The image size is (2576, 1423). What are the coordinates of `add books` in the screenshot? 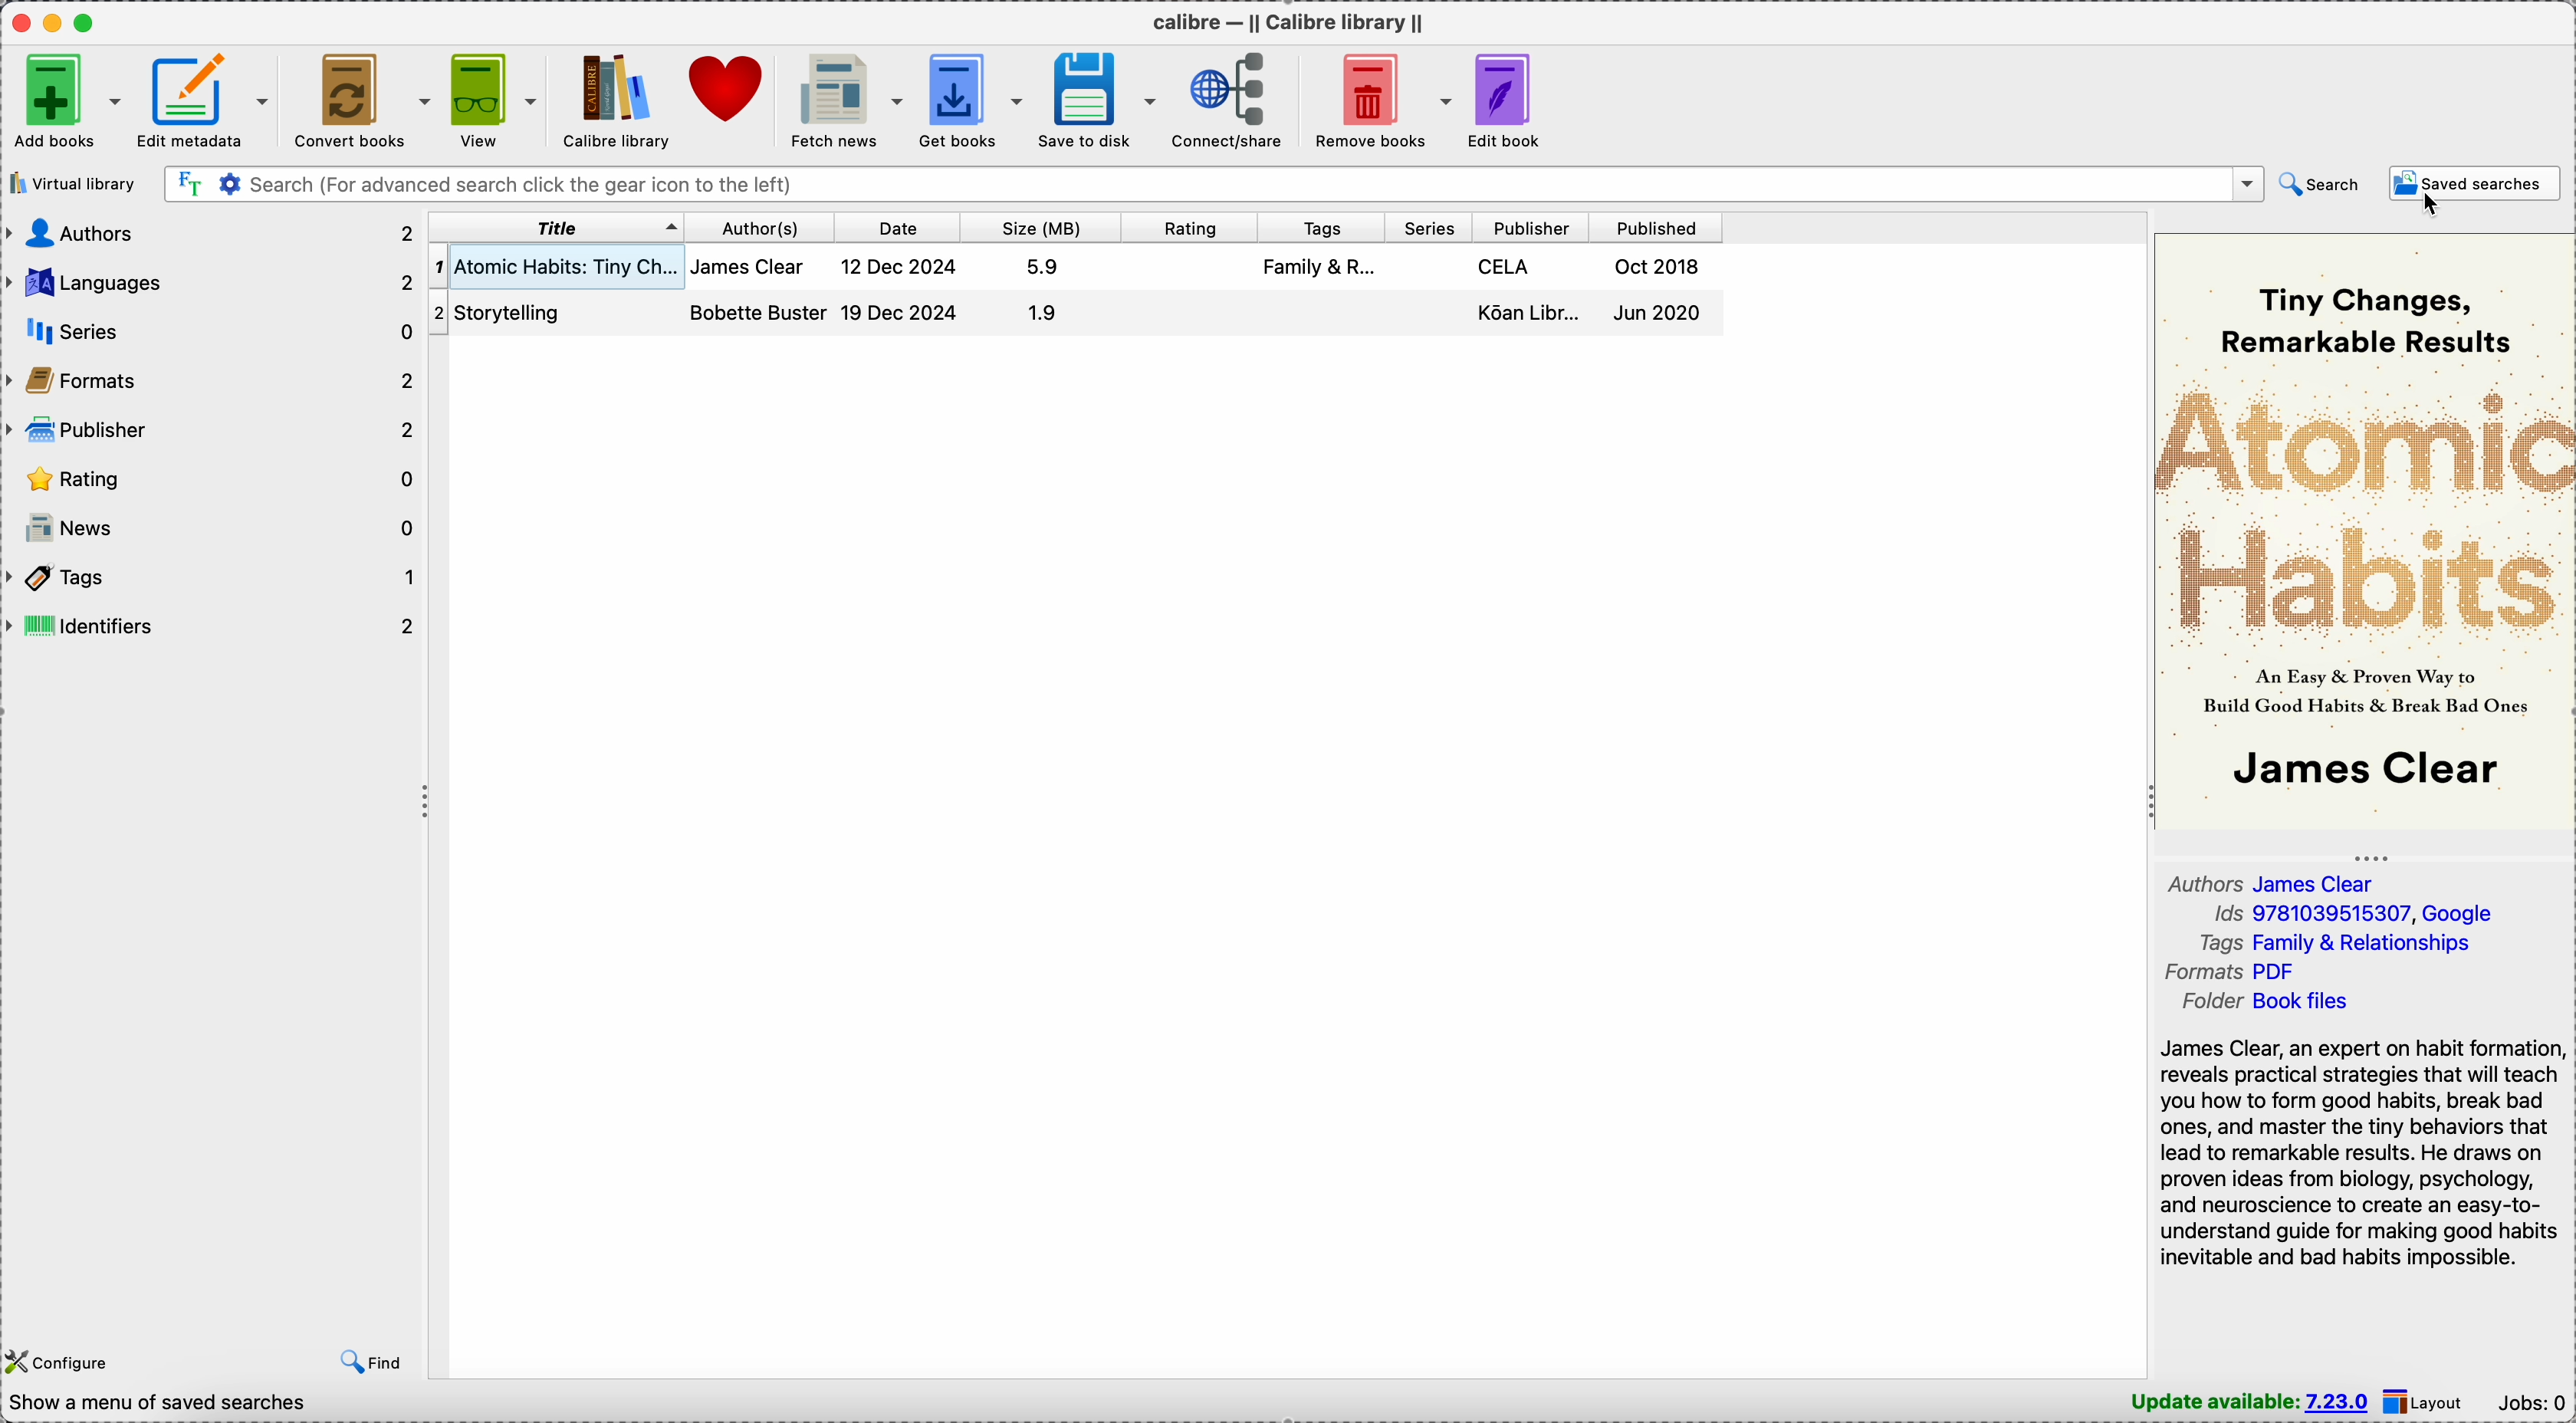 It's located at (66, 101).